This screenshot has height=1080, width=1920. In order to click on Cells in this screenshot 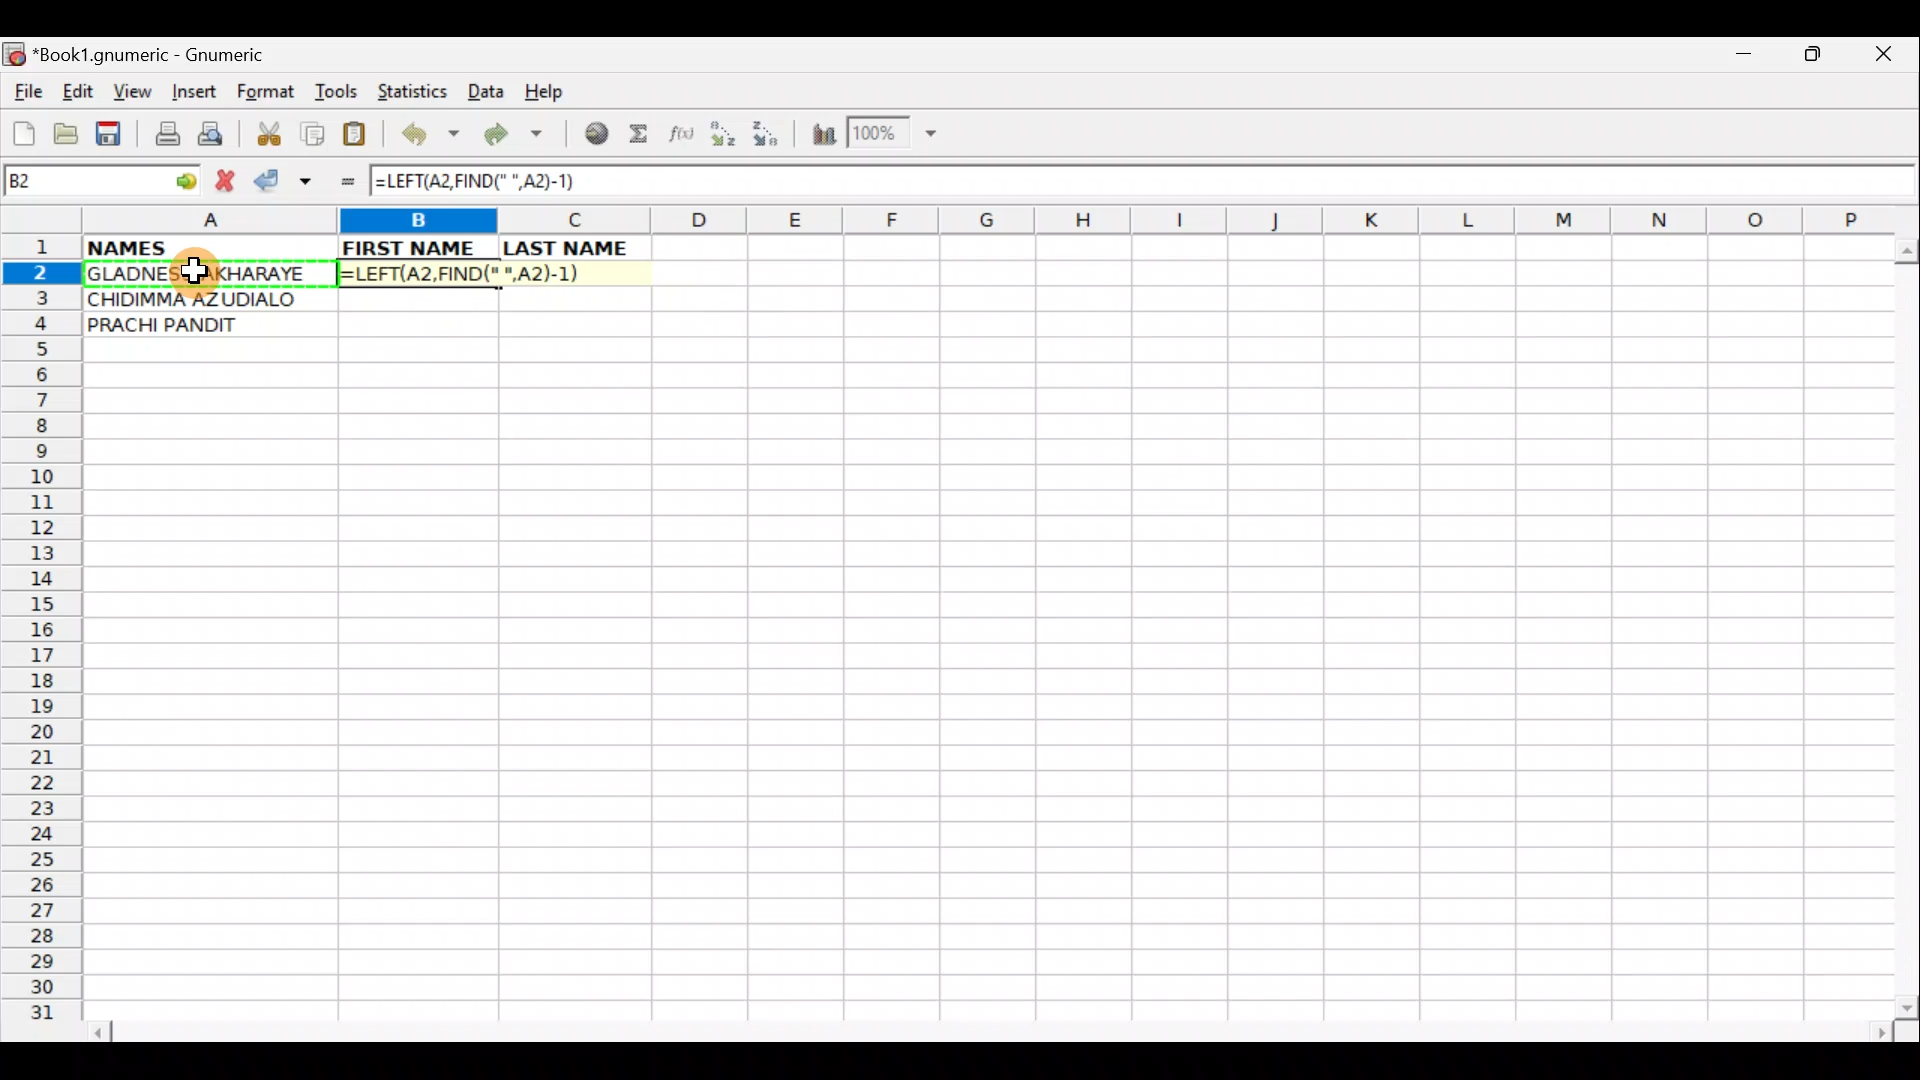, I will do `click(984, 696)`.